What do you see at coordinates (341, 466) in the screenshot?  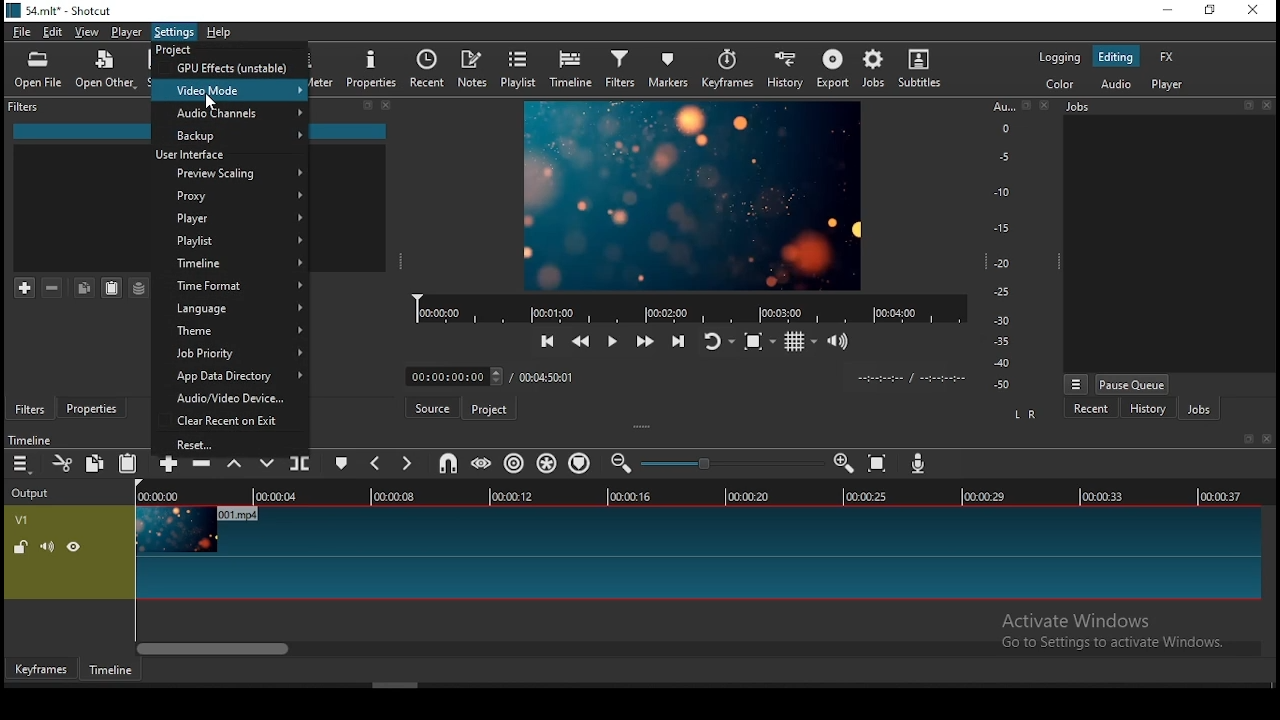 I see `create/edit marker` at bounding box center [341, 466].